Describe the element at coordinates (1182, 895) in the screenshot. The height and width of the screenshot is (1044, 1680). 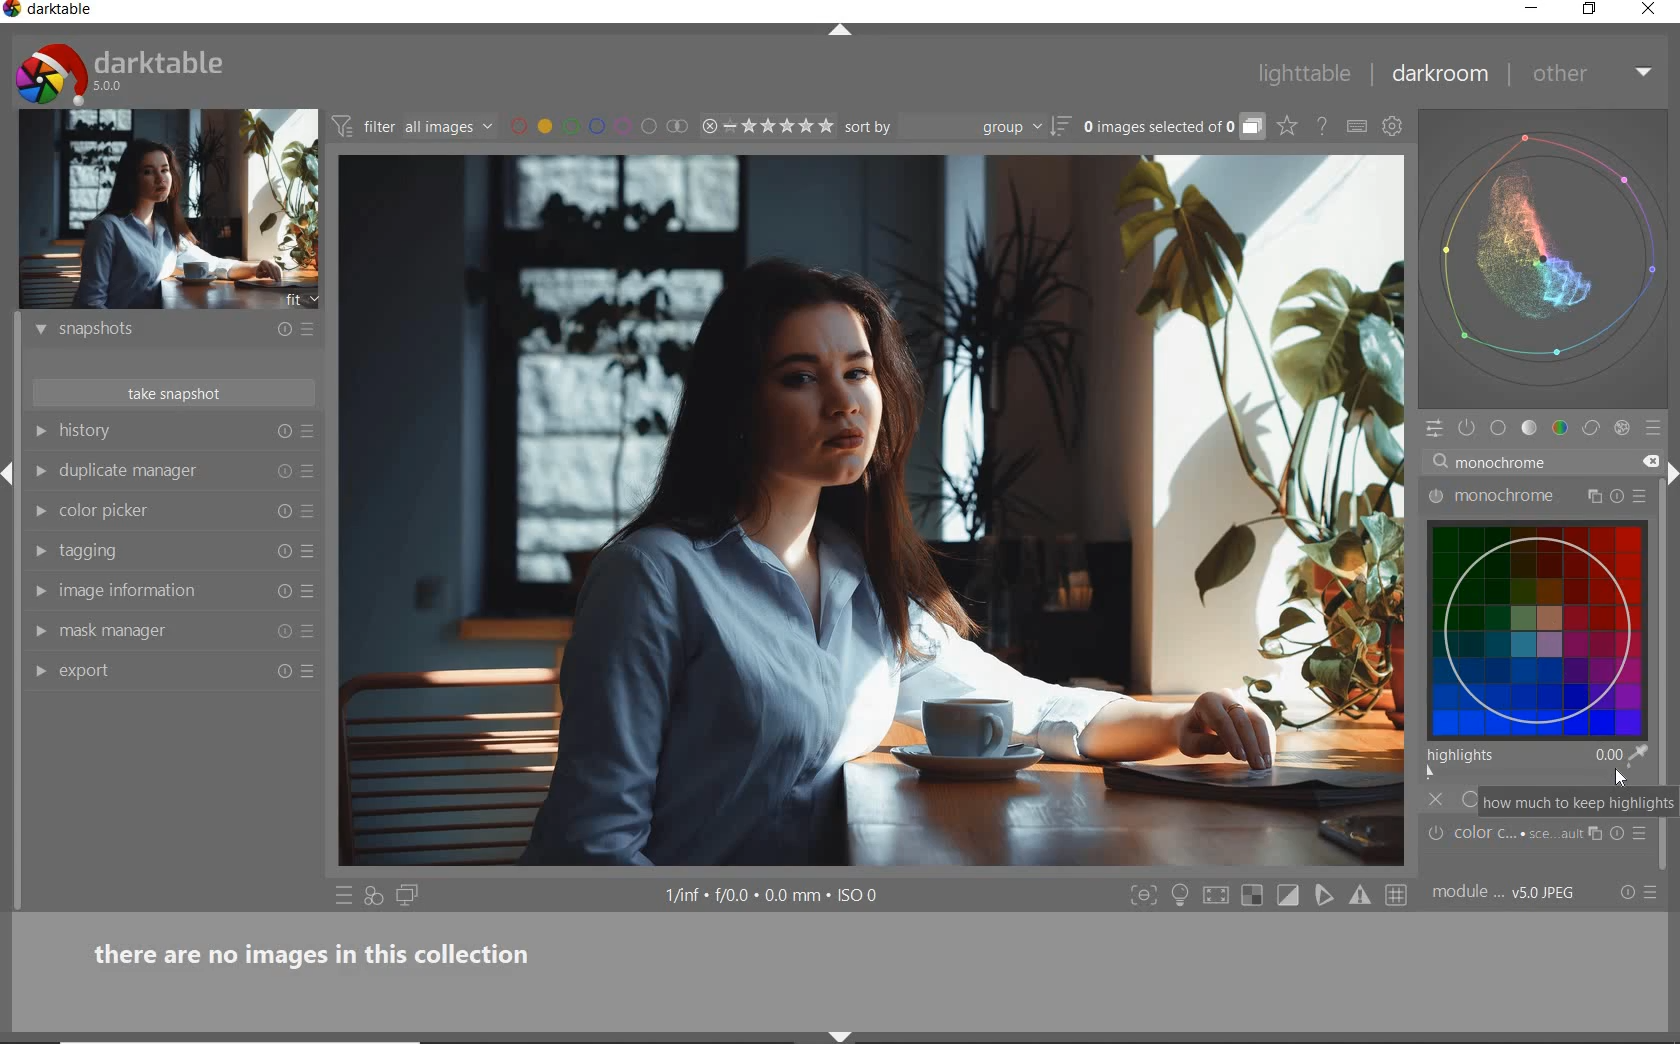
I see `ctrl+b` at that location.